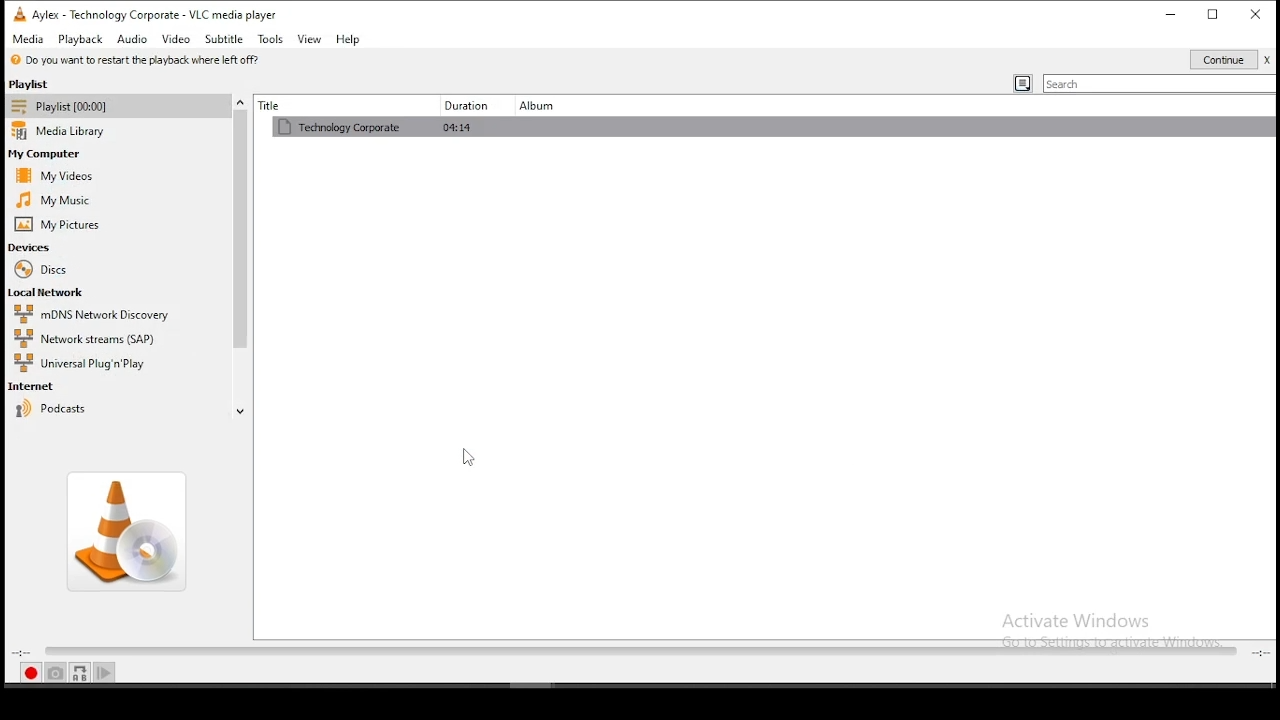 This screenshot has height=720, width=1280. I want to click on playlist, so click(43, 83).